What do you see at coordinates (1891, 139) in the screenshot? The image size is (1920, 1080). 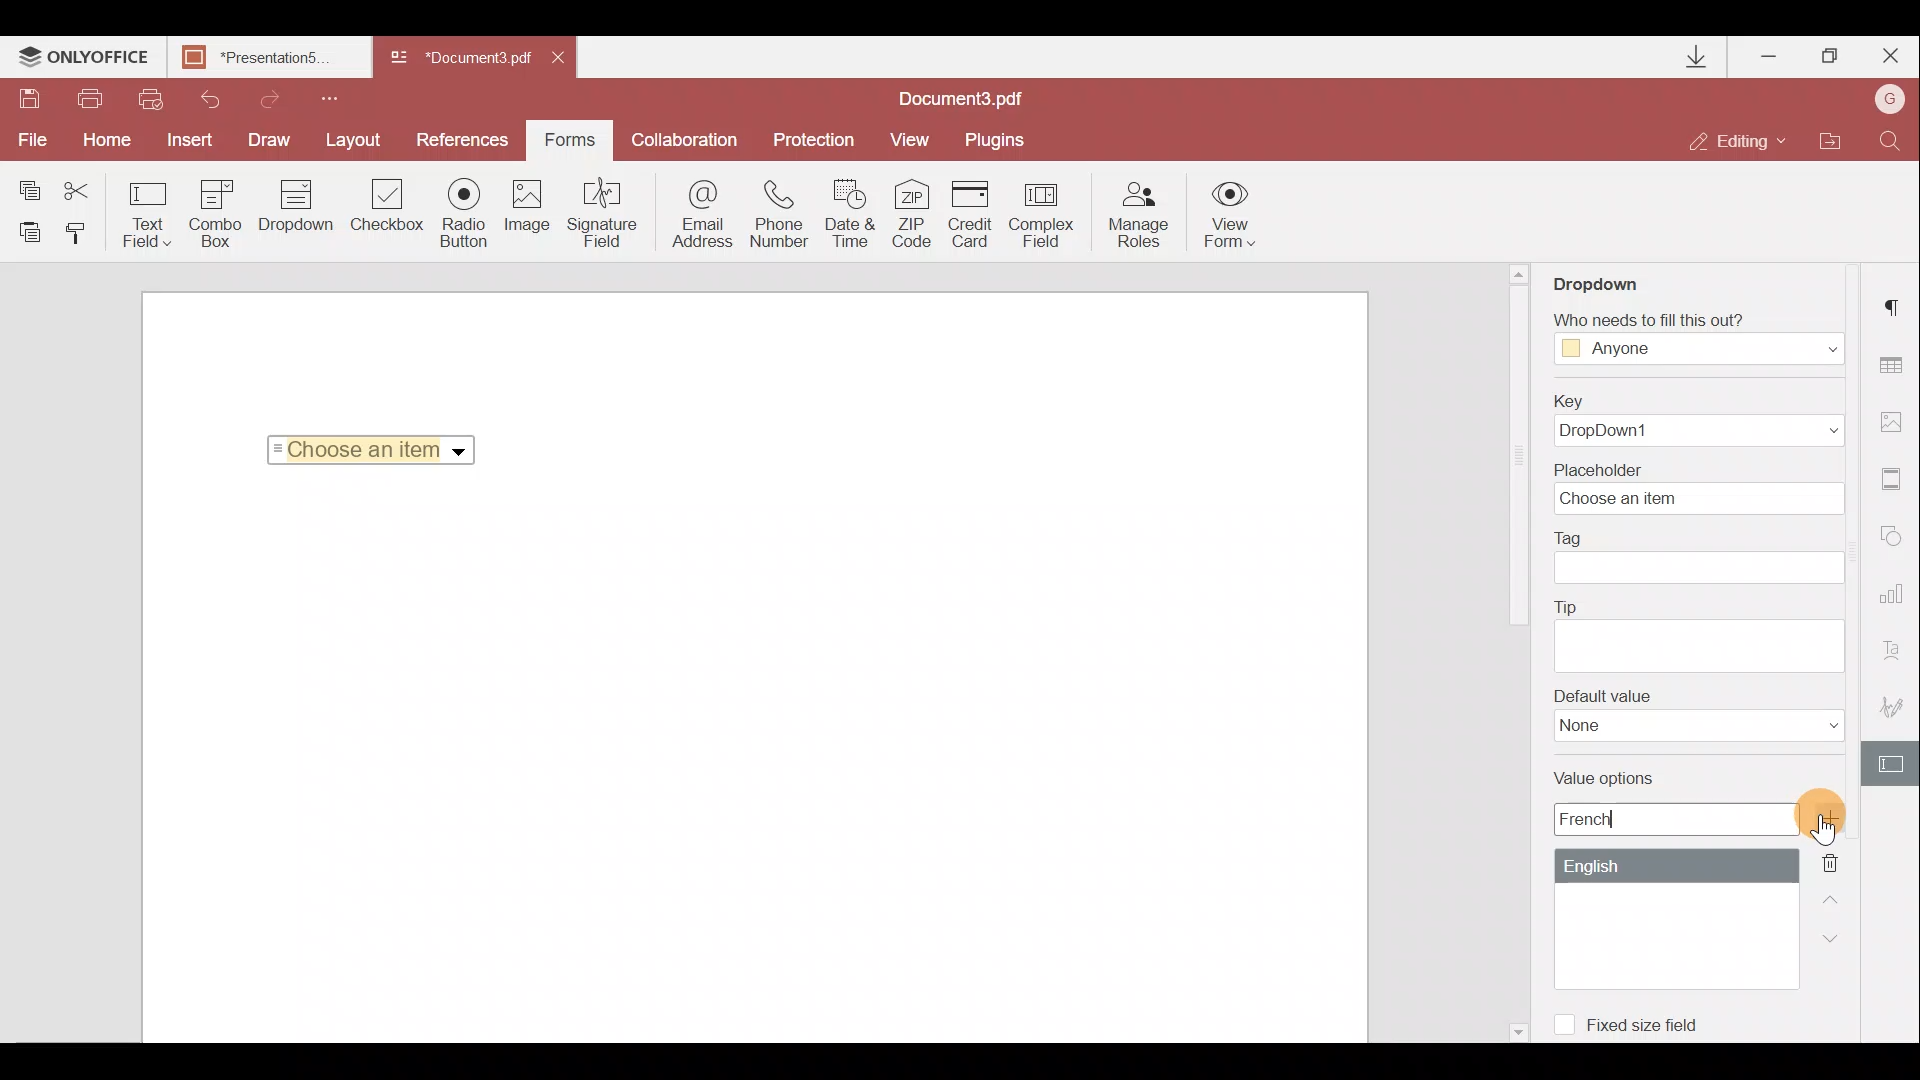 I see `Find` at bounding box center [1891, 139].